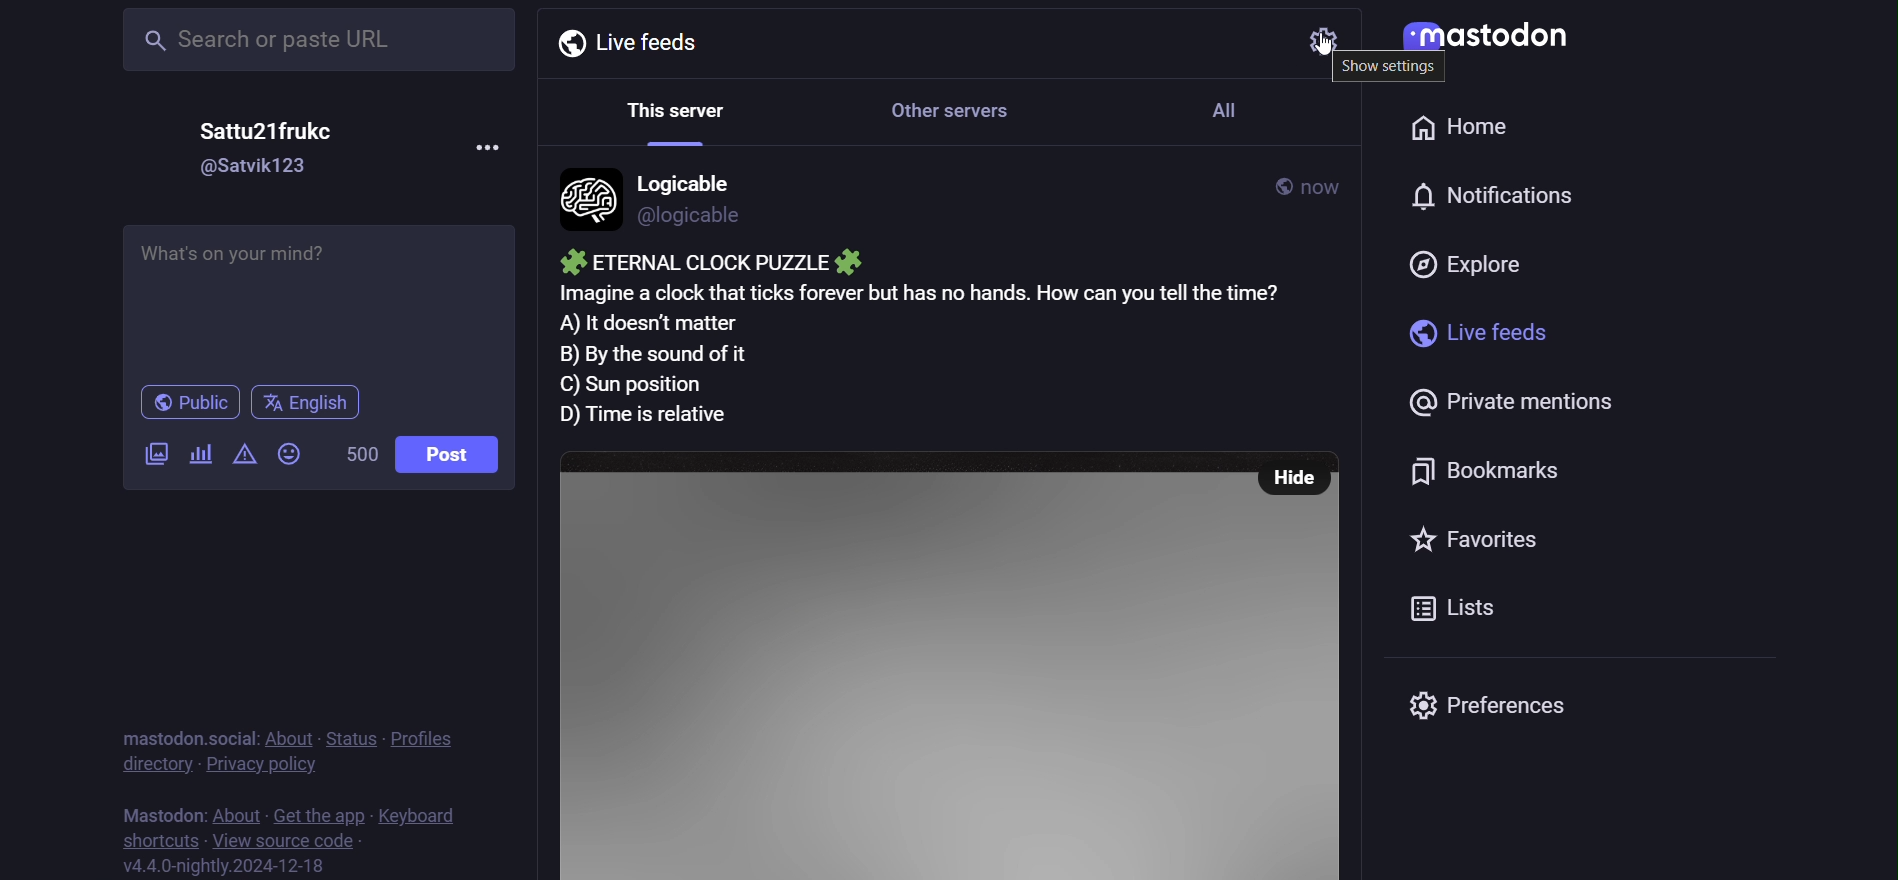 Image resolution: width=1898 pixels, height=880 pixels. What do you see at coordinates (1324, 185) in the screenshot?
I see `now` at bounding box center [1324, 185].